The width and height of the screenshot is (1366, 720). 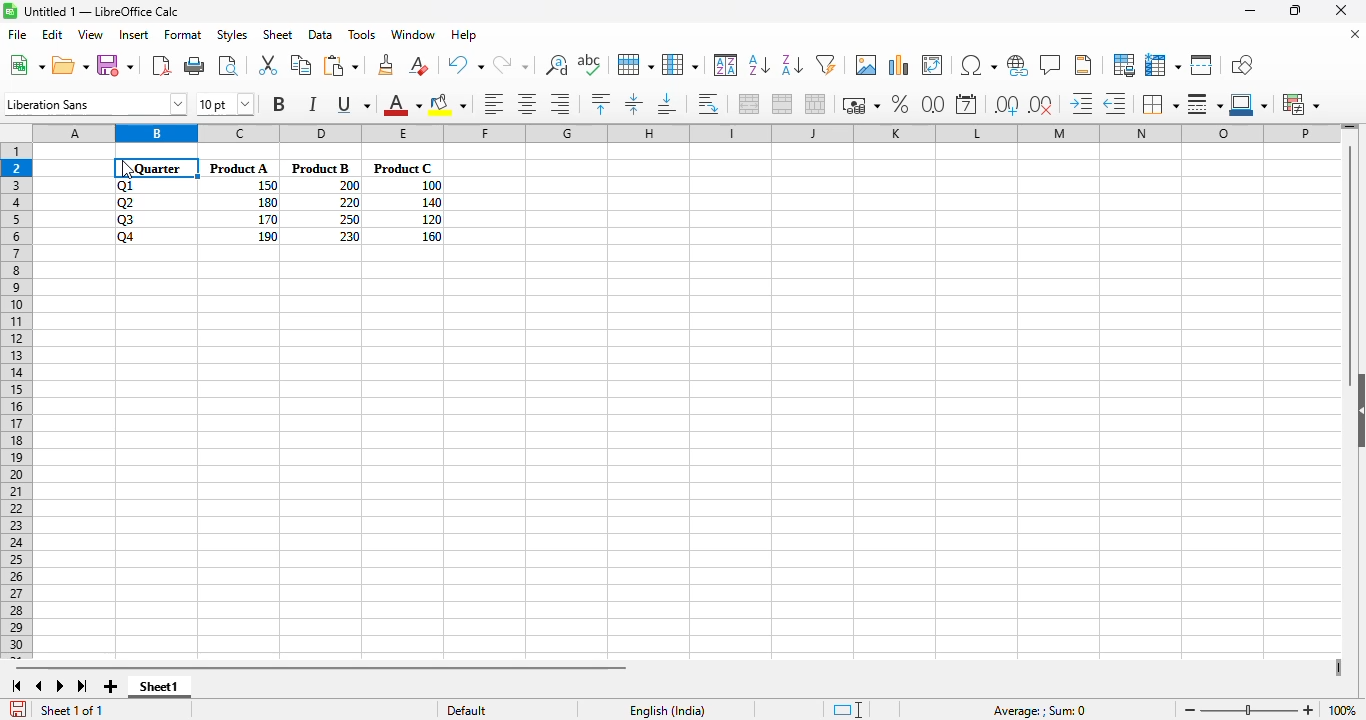 I want to click on 170, so click(x=267, y=220).